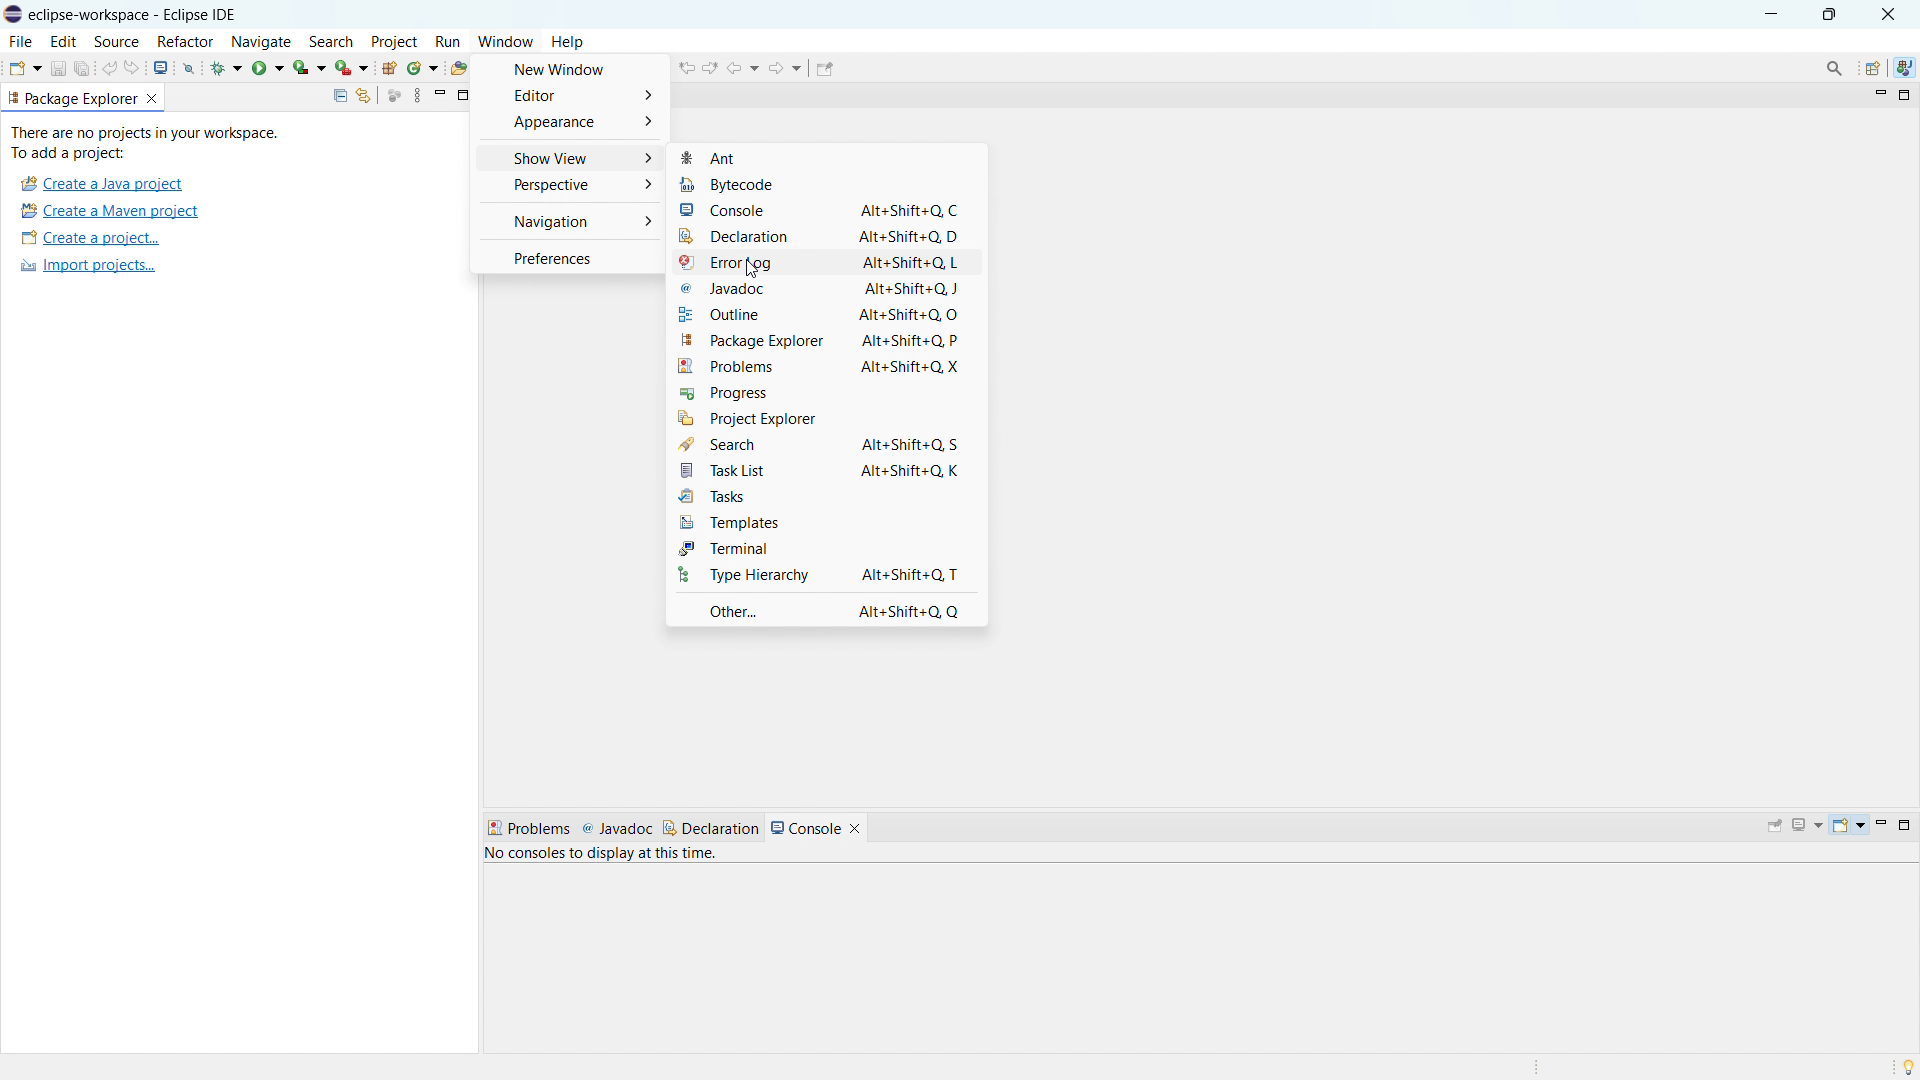 The image size is (1920, 1080). What do you see at coordinates (617, 828) in the screenshot?
I see `Javadoc` at bounding box center [617, 828].